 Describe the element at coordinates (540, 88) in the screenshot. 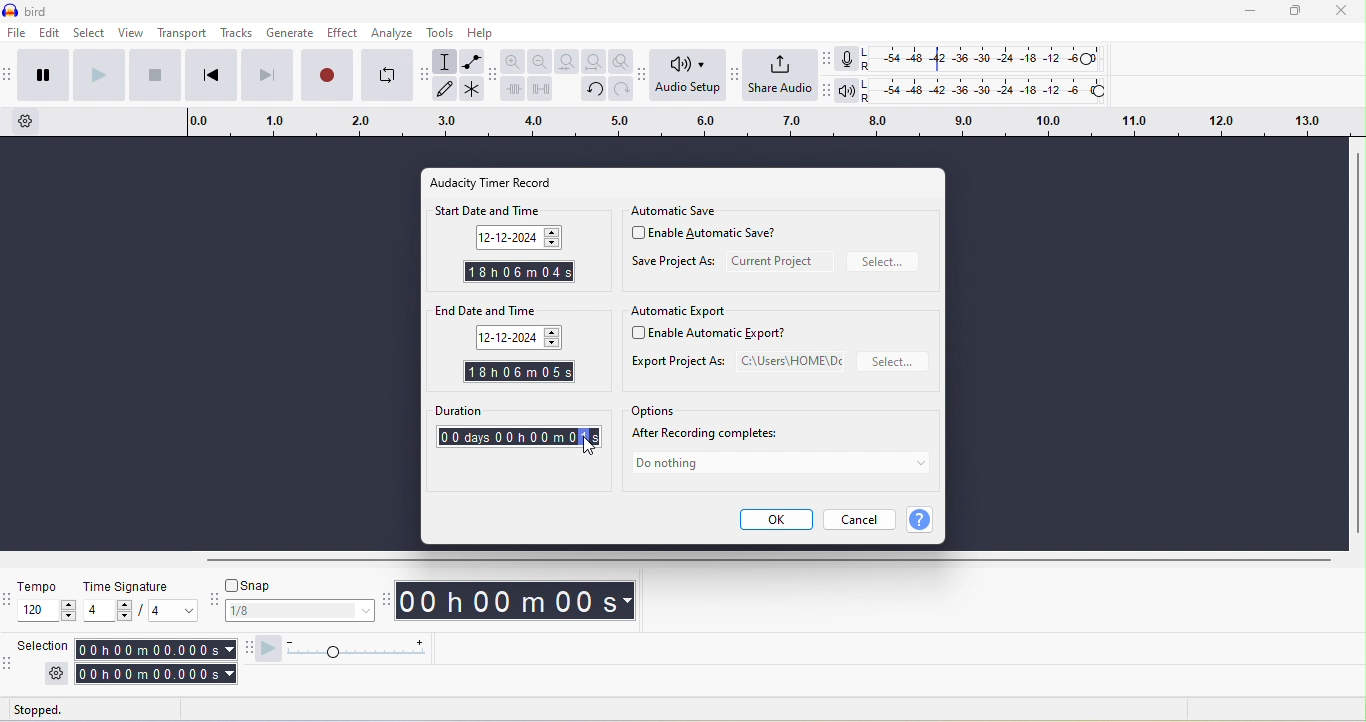

I see `silence audio selection` at that location.